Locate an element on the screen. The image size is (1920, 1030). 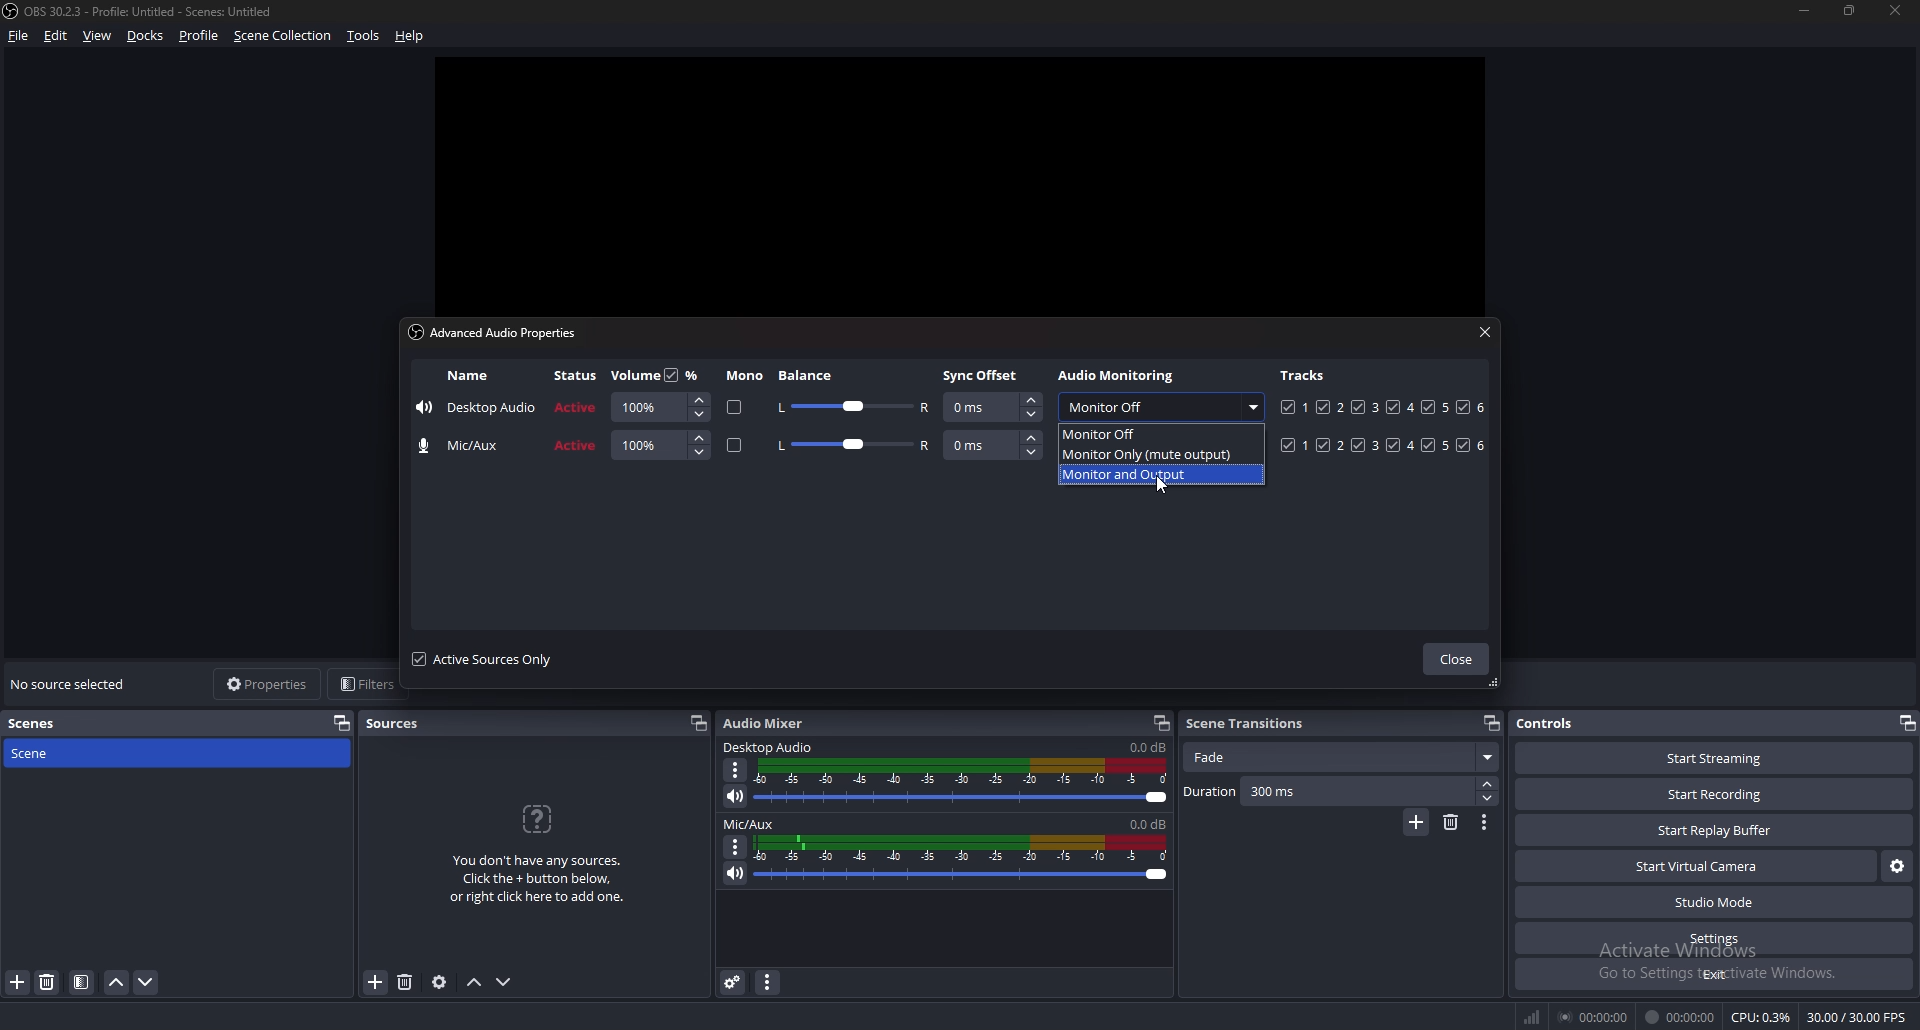
volume adjust is located at coordinates (962, 858).